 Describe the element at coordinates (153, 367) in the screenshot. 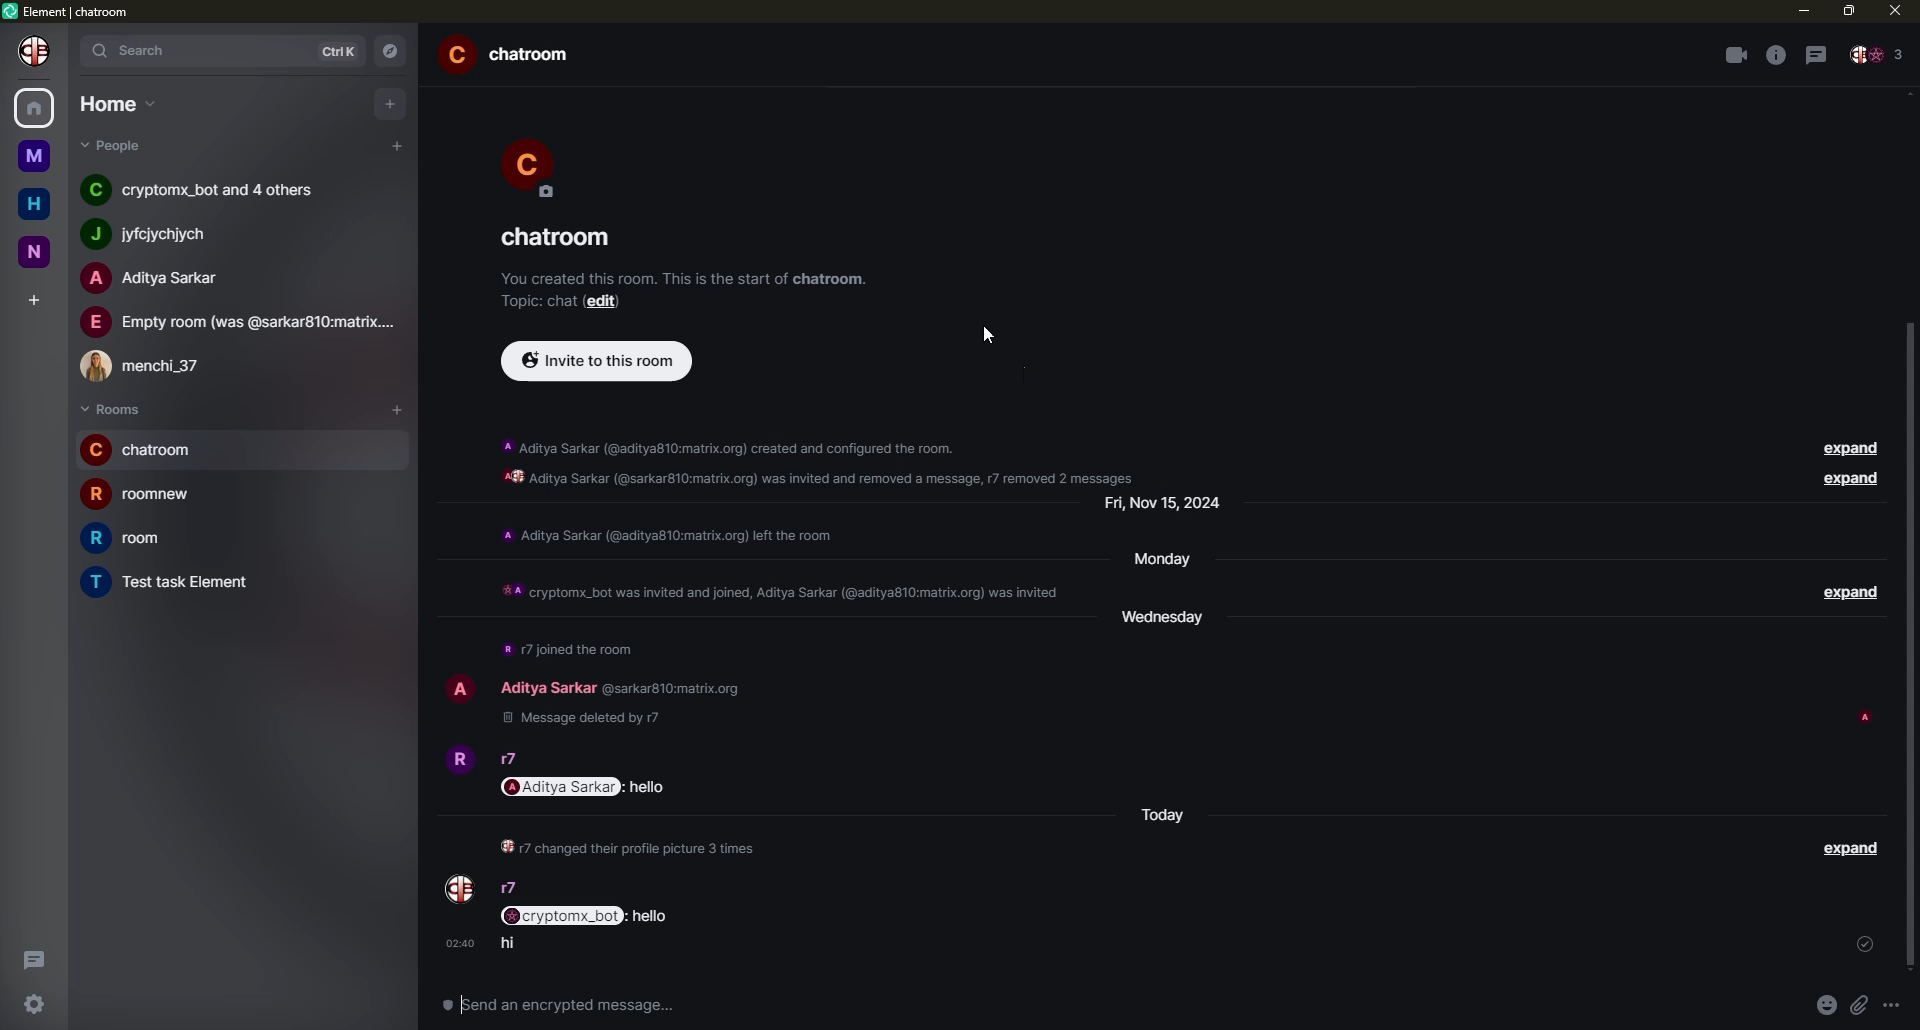

I see `people` at that location.